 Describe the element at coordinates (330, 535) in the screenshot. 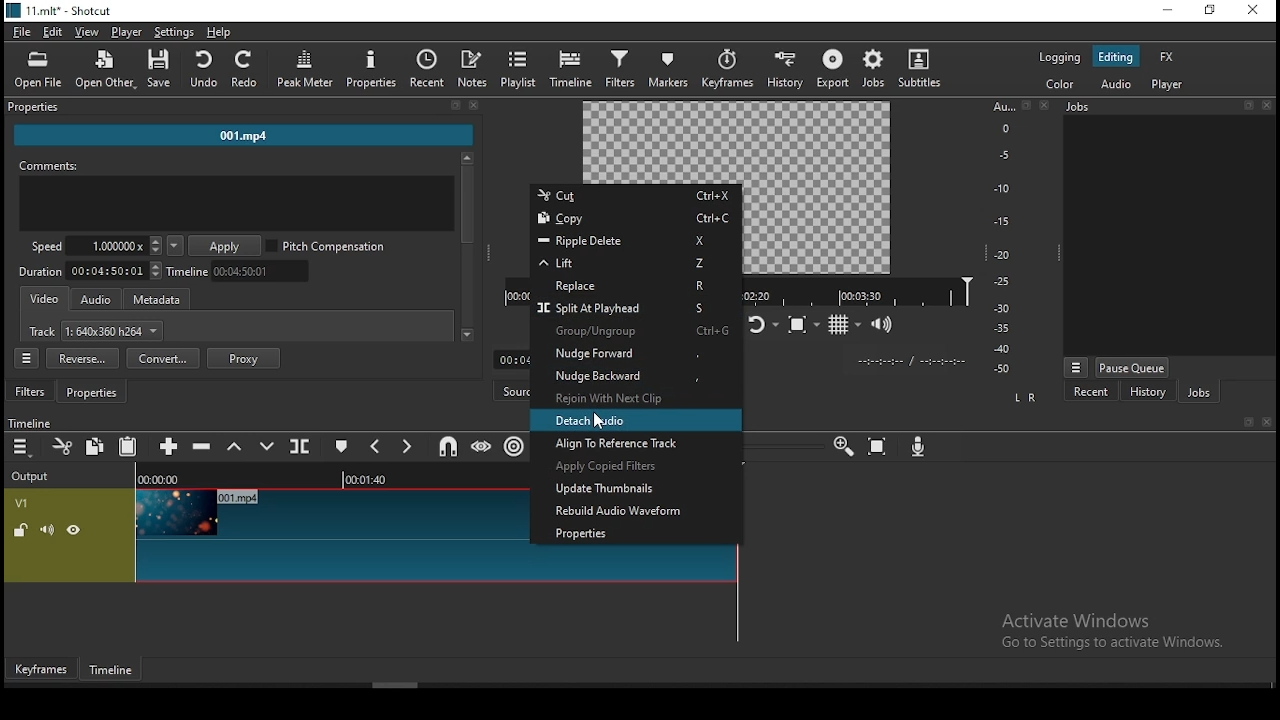

I see `video track V1` at that location.